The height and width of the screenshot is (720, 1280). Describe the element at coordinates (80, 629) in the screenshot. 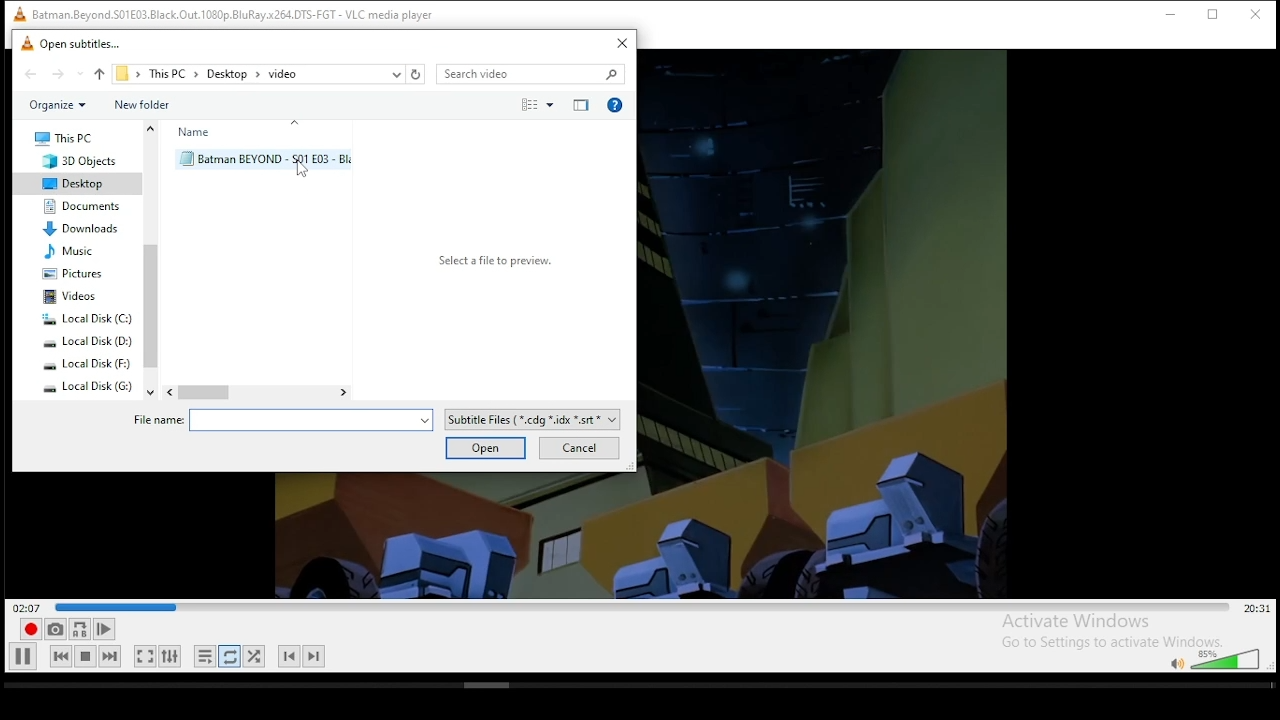

I see `loop between point A to point B continuously. click ad point A` at that location.